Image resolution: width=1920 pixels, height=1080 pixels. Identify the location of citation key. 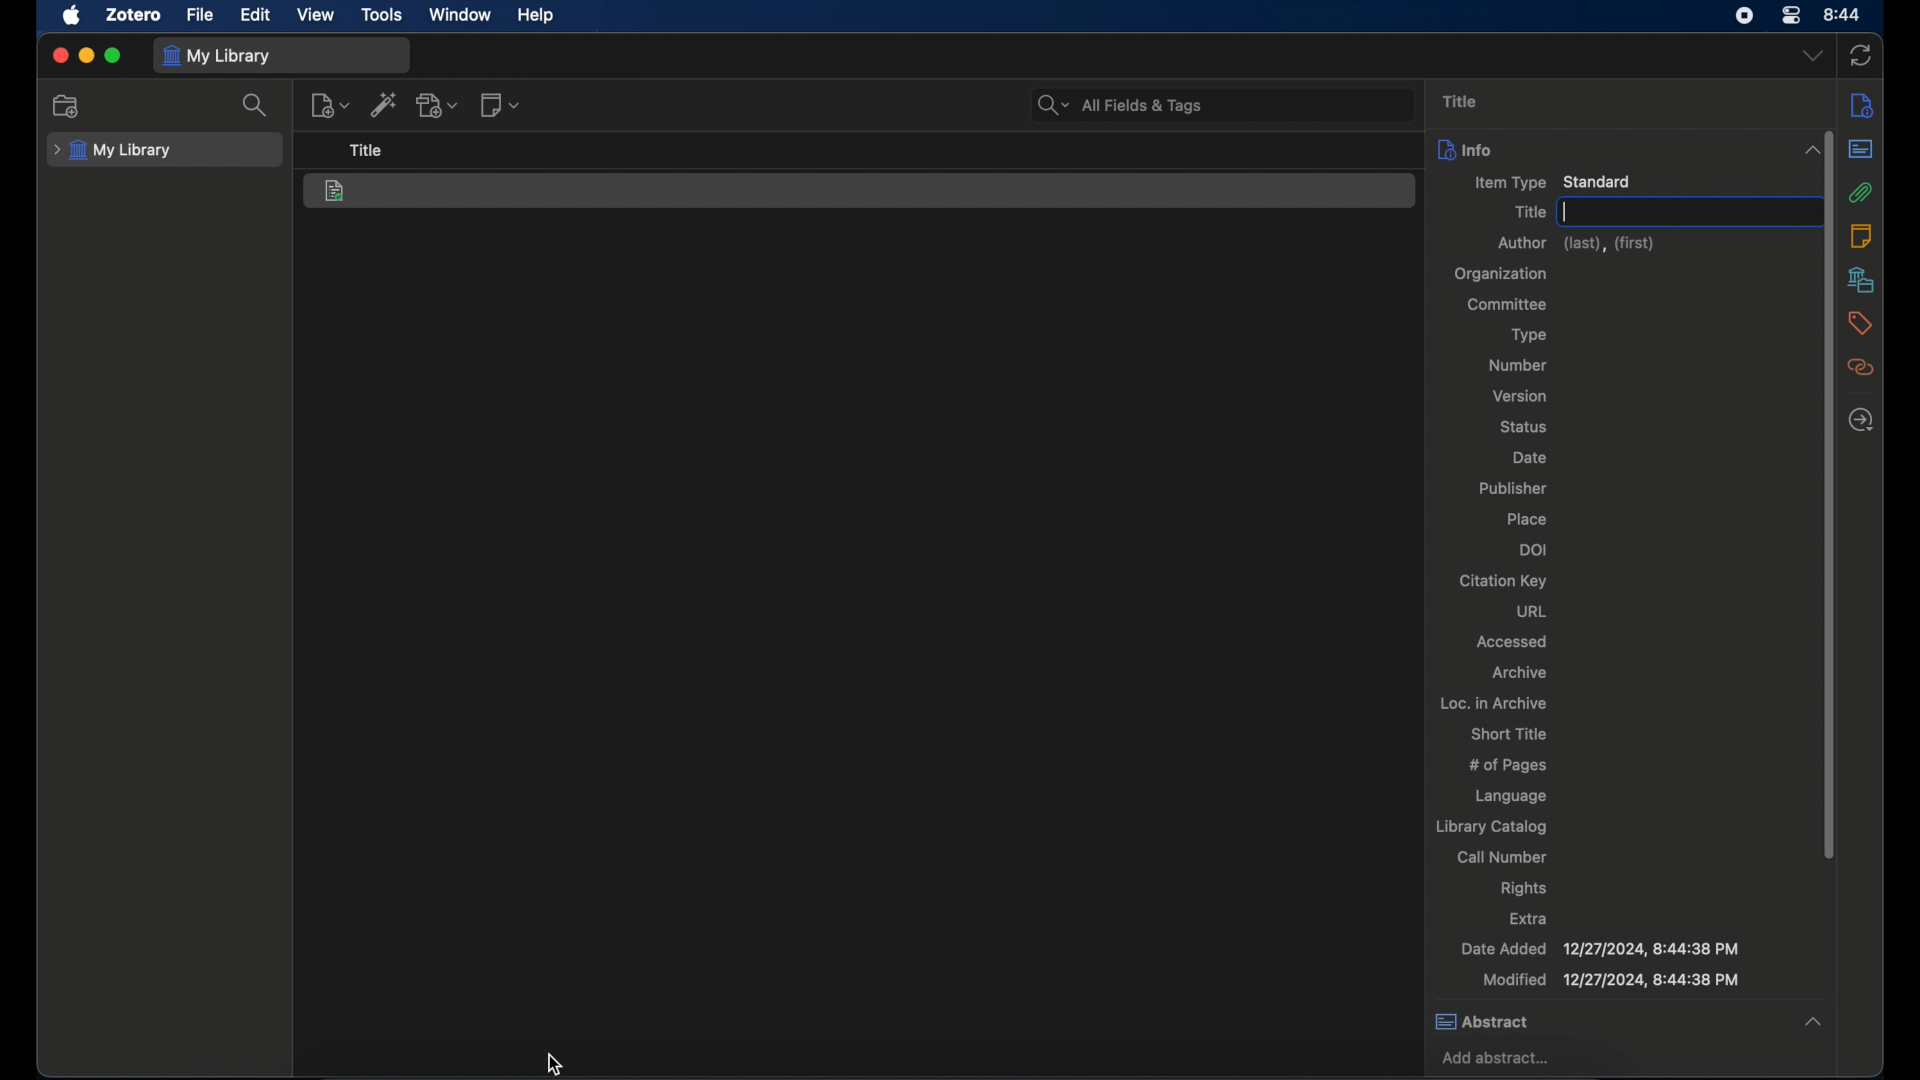
(1501, 581).